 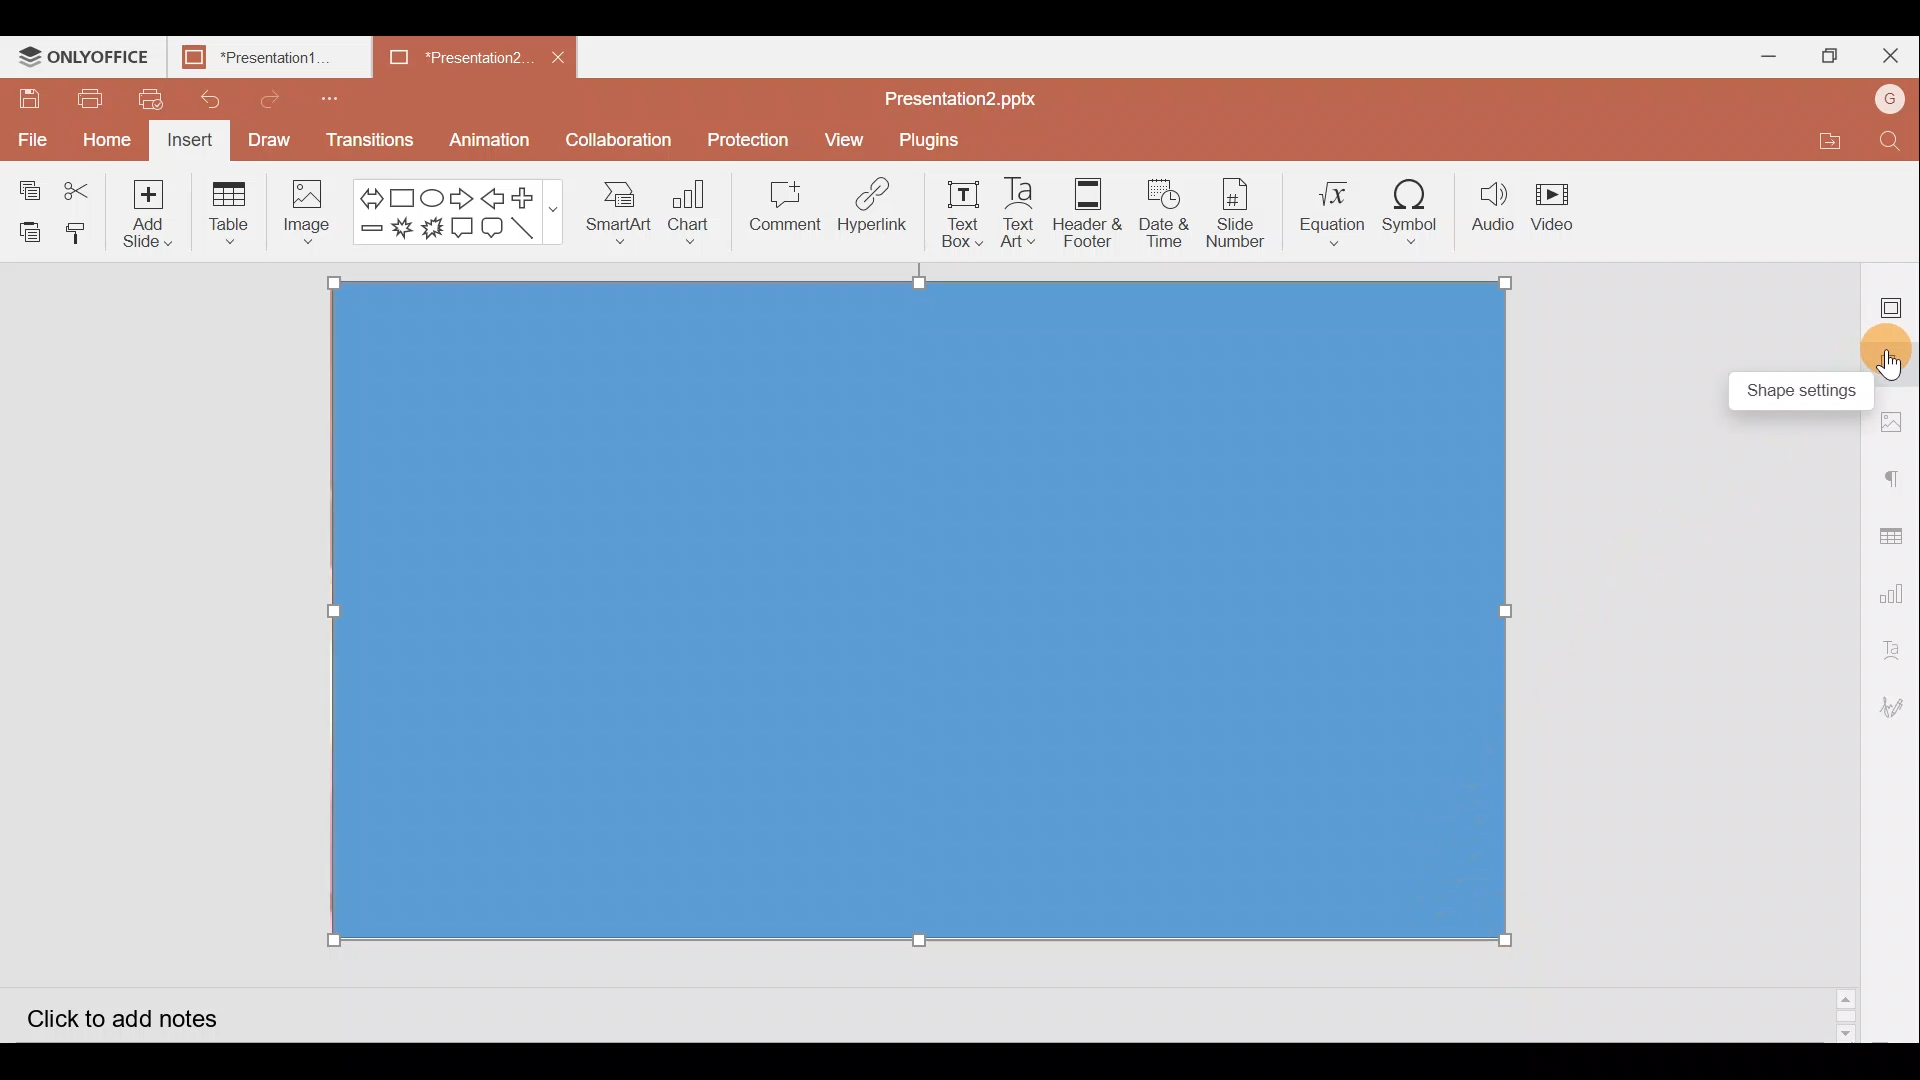 What do you see at coordinates (497, 136) in the screenshot?
I see `Animation` at bounding box center [497, 136].